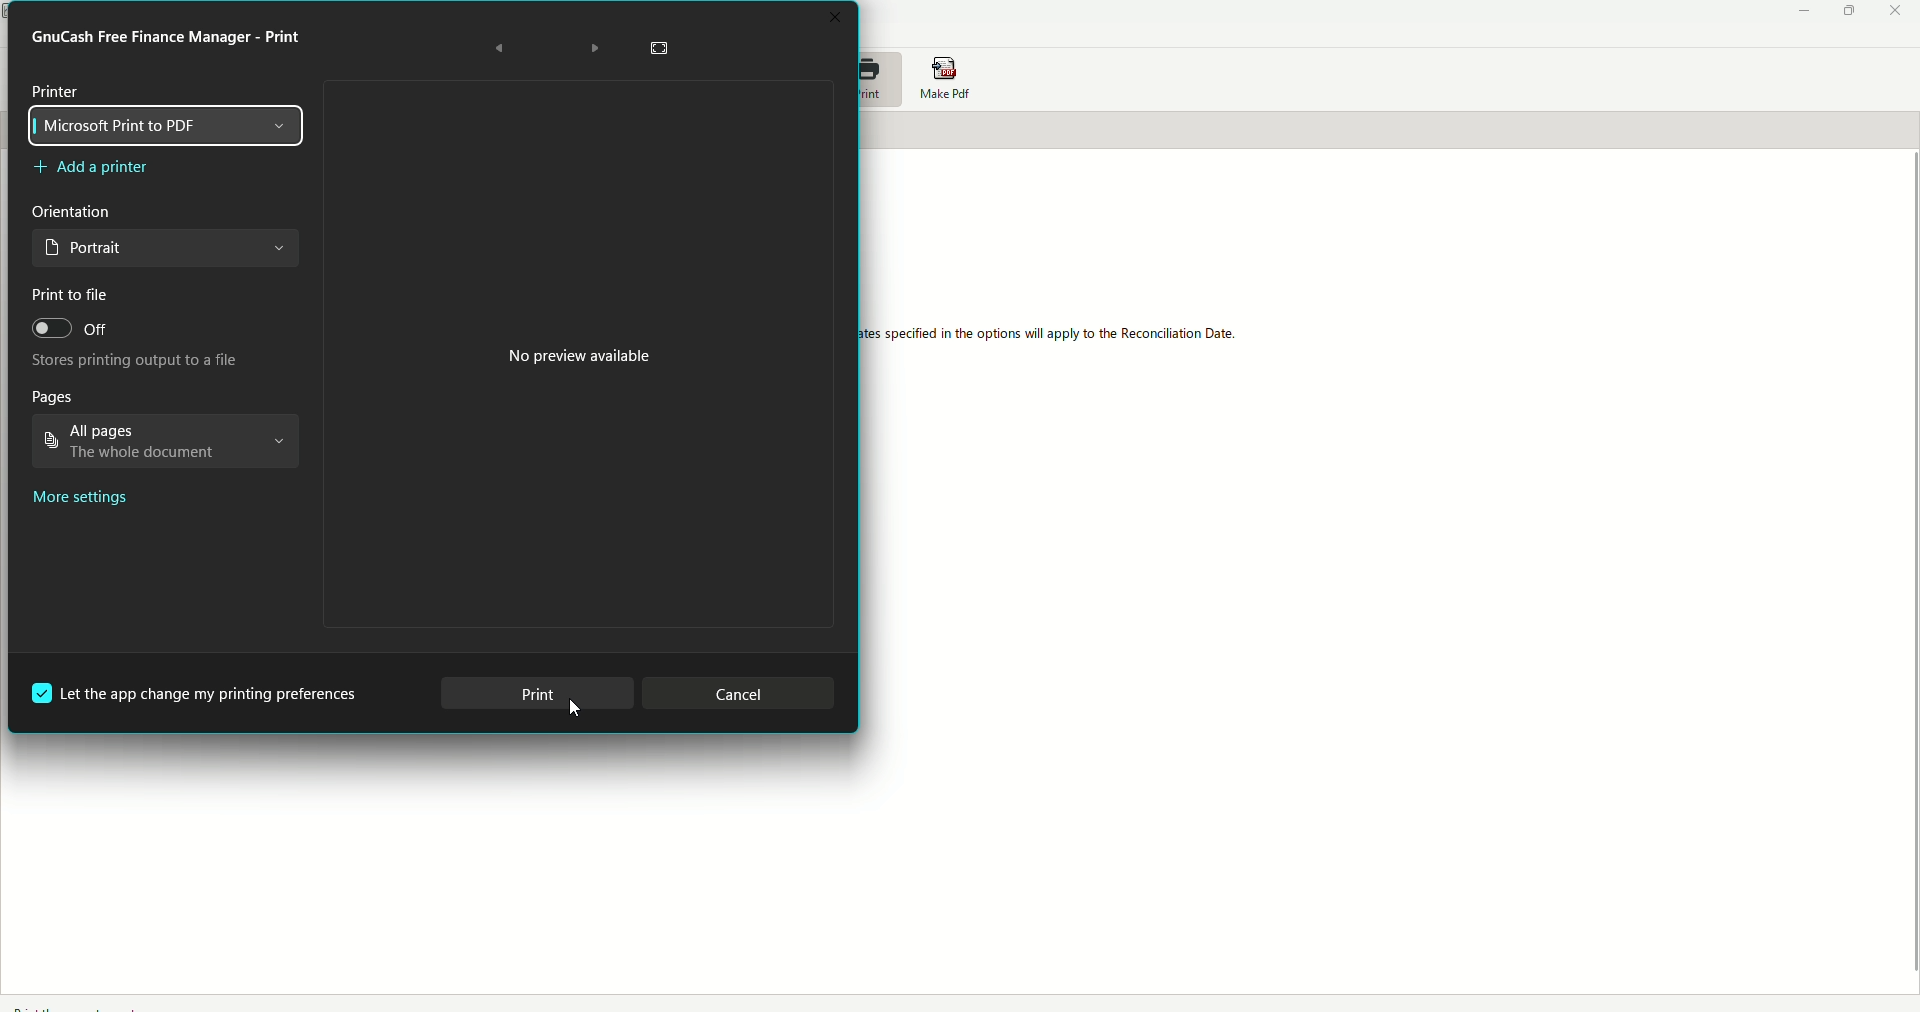  What do you see at coordinates (1794, 13) in the screenshot?
I see `Minimize` at bounding box center [1794, 13].